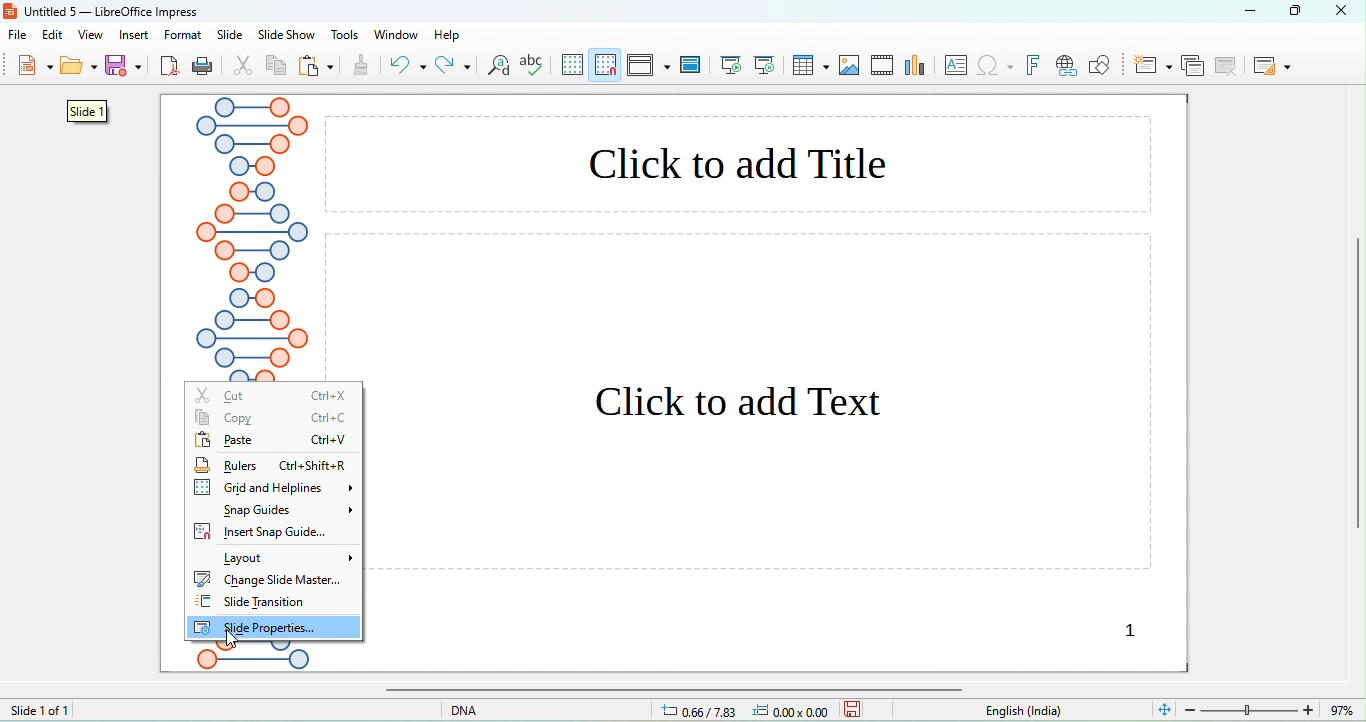 The width and height of the screenshot is (1366, 722). I want to click on snap to grid, so click(607, 64).